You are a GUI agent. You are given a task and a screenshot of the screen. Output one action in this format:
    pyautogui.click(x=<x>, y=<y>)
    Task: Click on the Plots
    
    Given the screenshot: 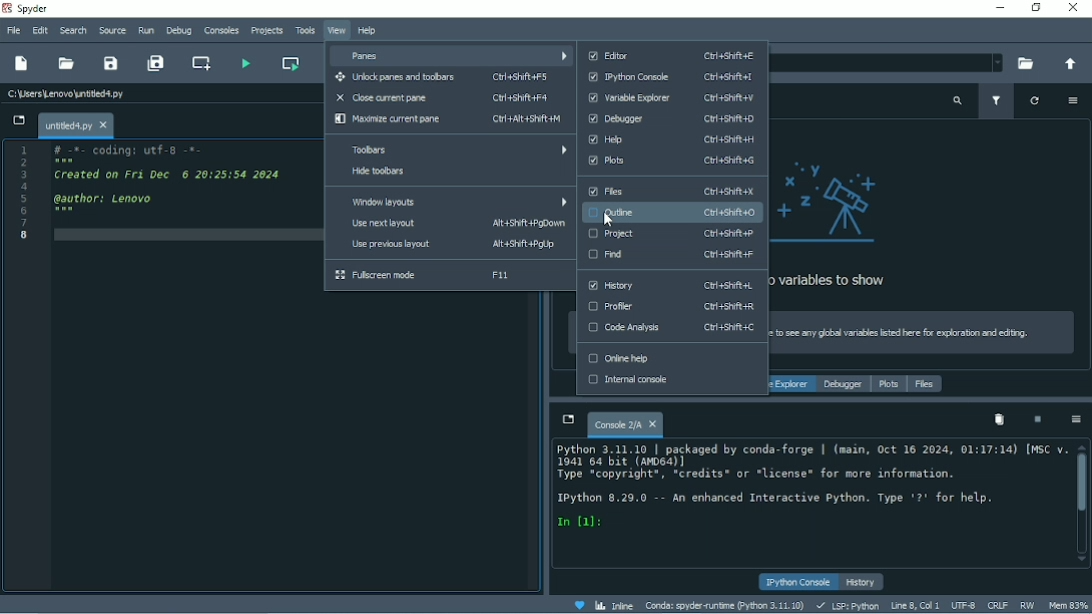 What is the action you would take?
    pyautogui.click(x=889, y=385)
    